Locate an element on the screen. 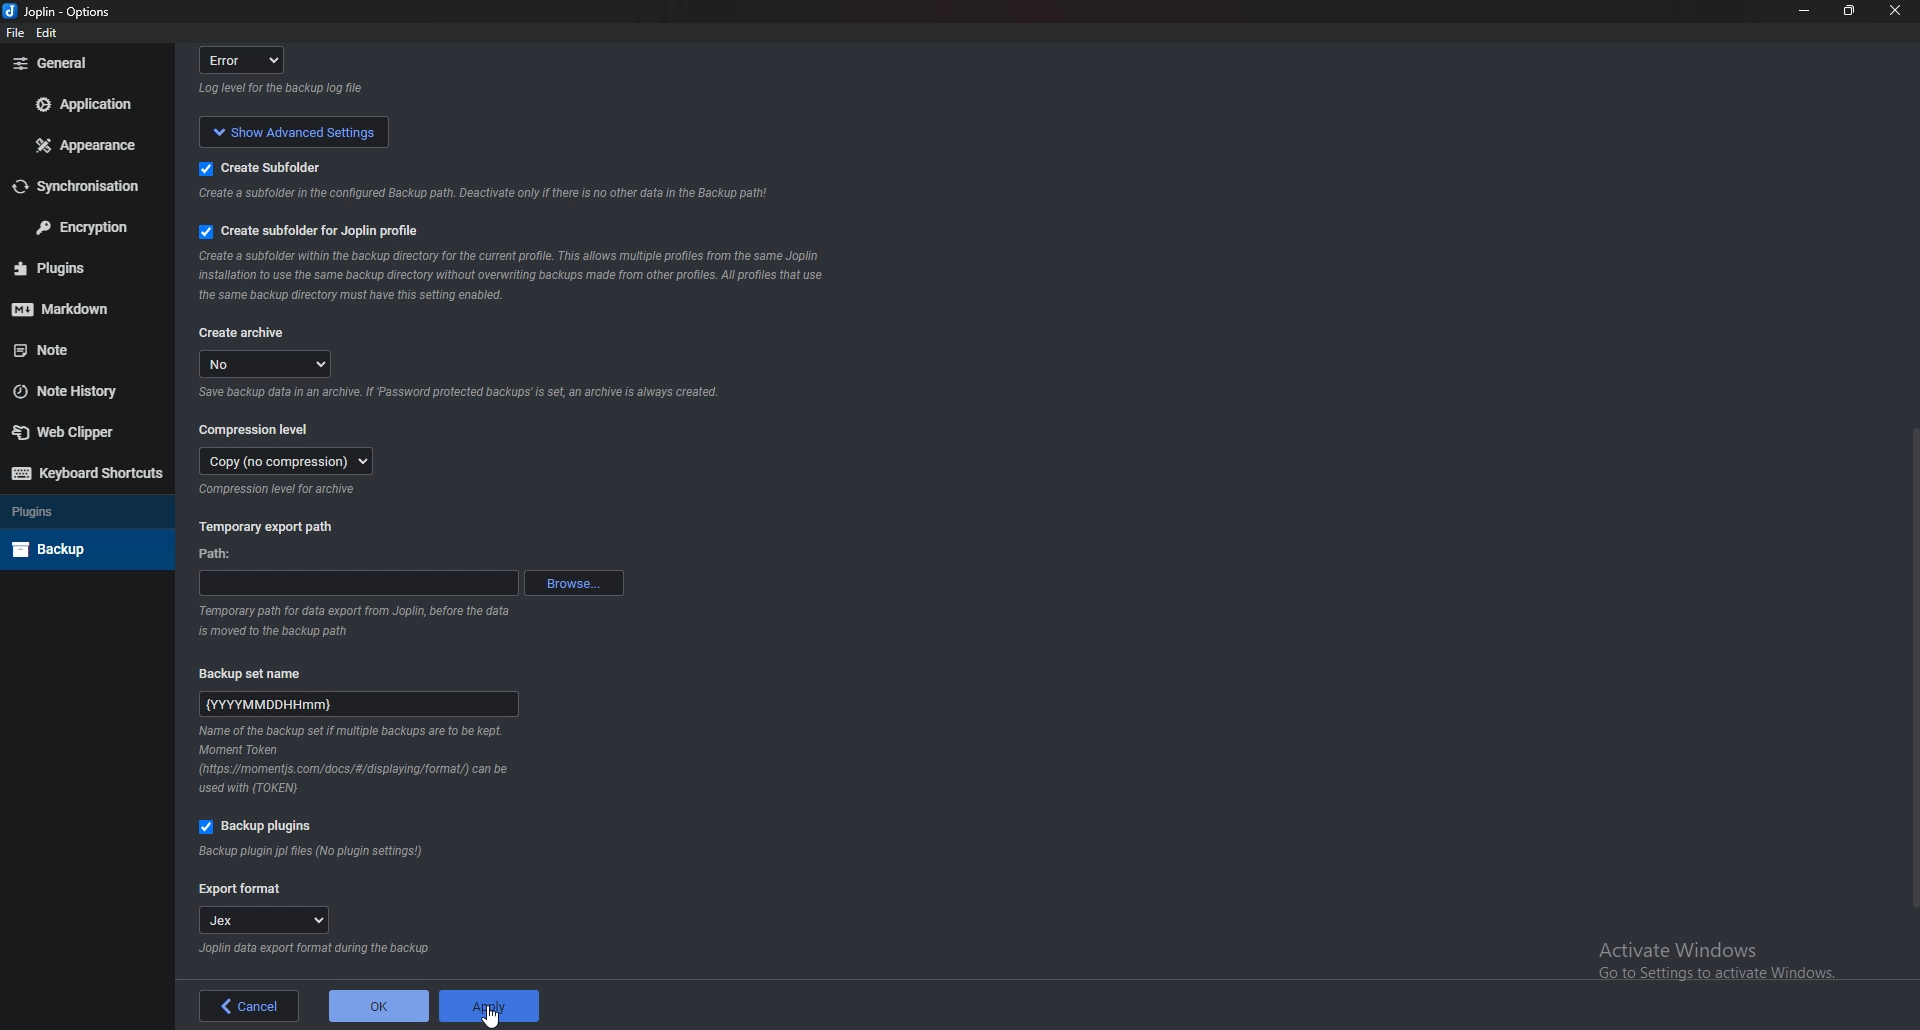  Cursor is located at coordinates (490, 1017).